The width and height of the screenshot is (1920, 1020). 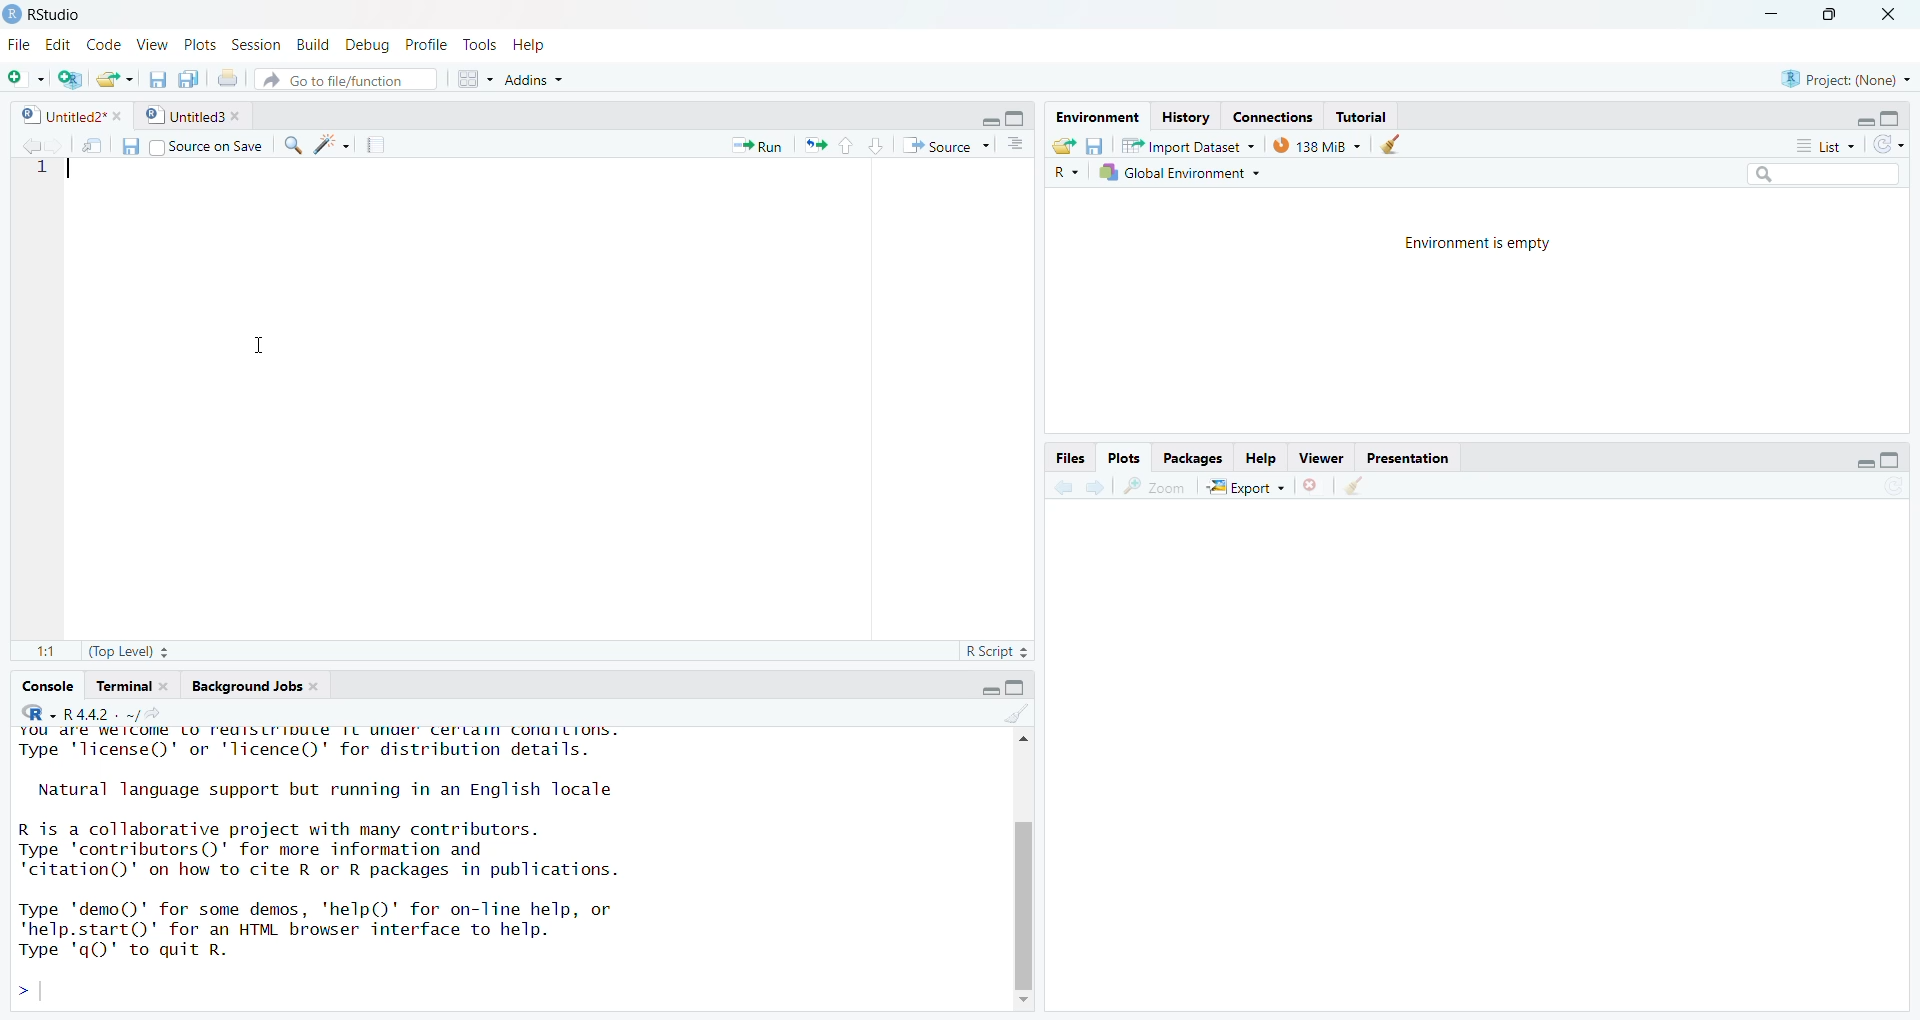 I want to click on maximize, so click(x=1834, y=20).